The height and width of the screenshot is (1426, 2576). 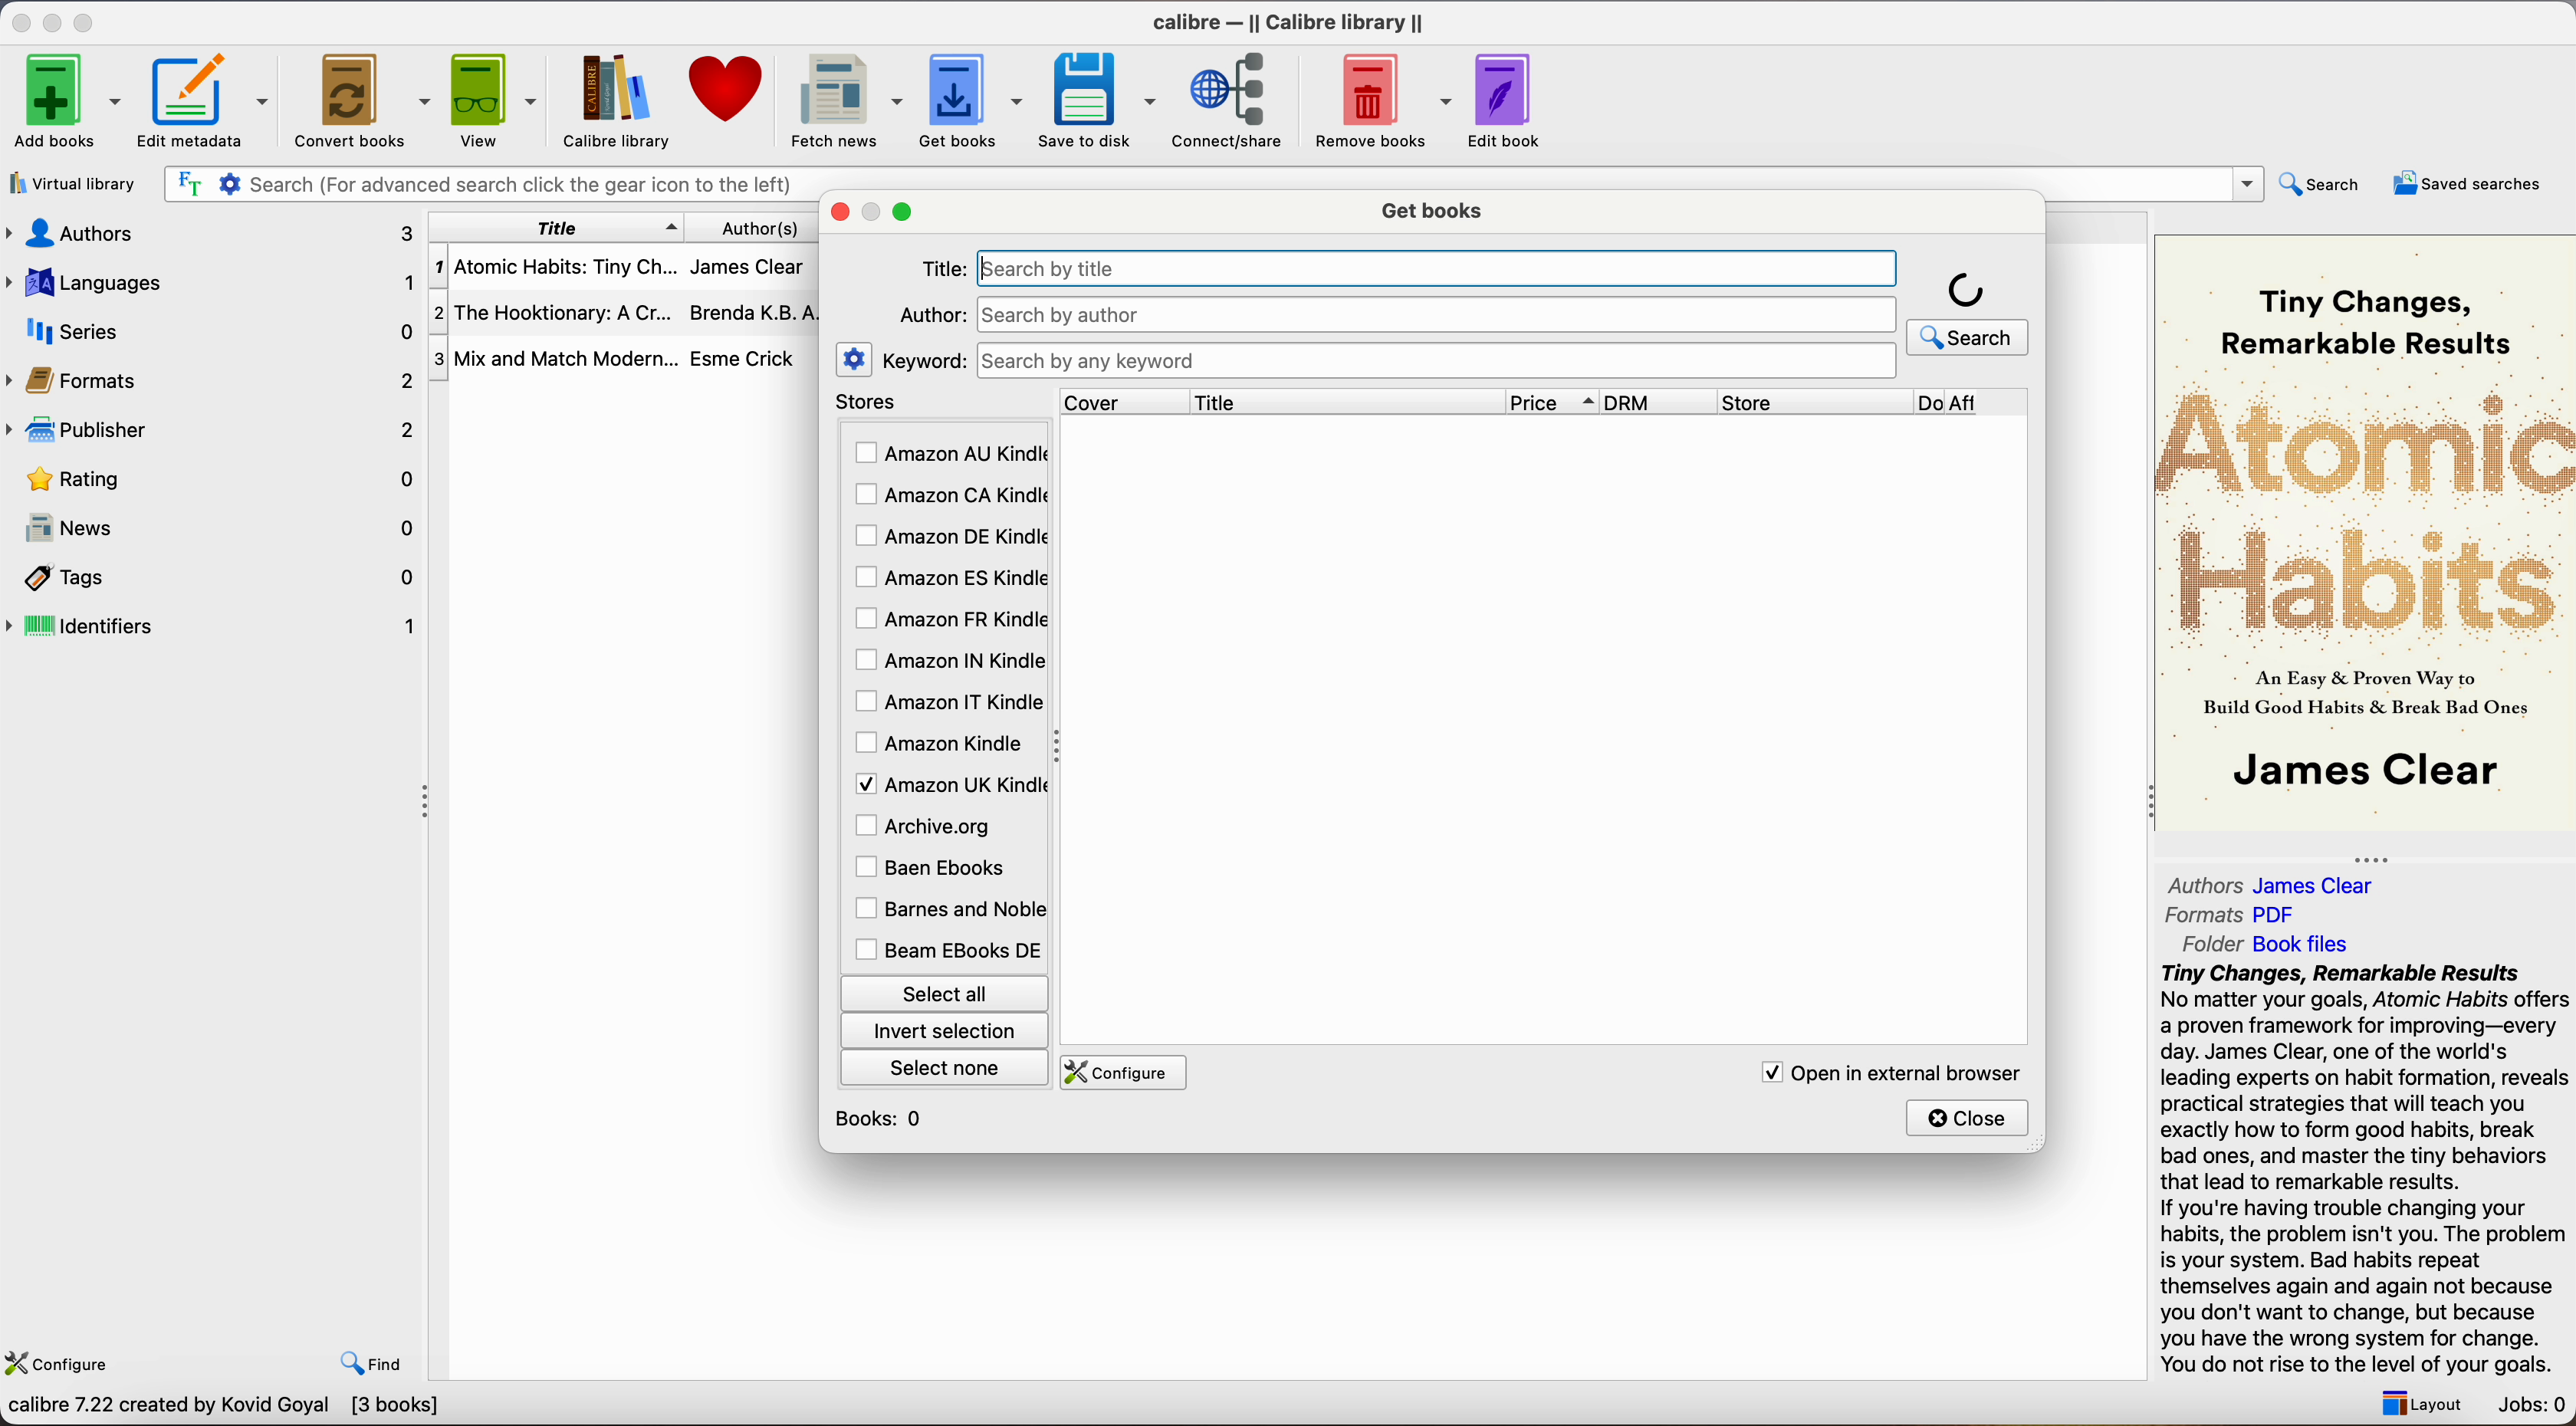 I want to click on keyword, so click(x=924, y=360).